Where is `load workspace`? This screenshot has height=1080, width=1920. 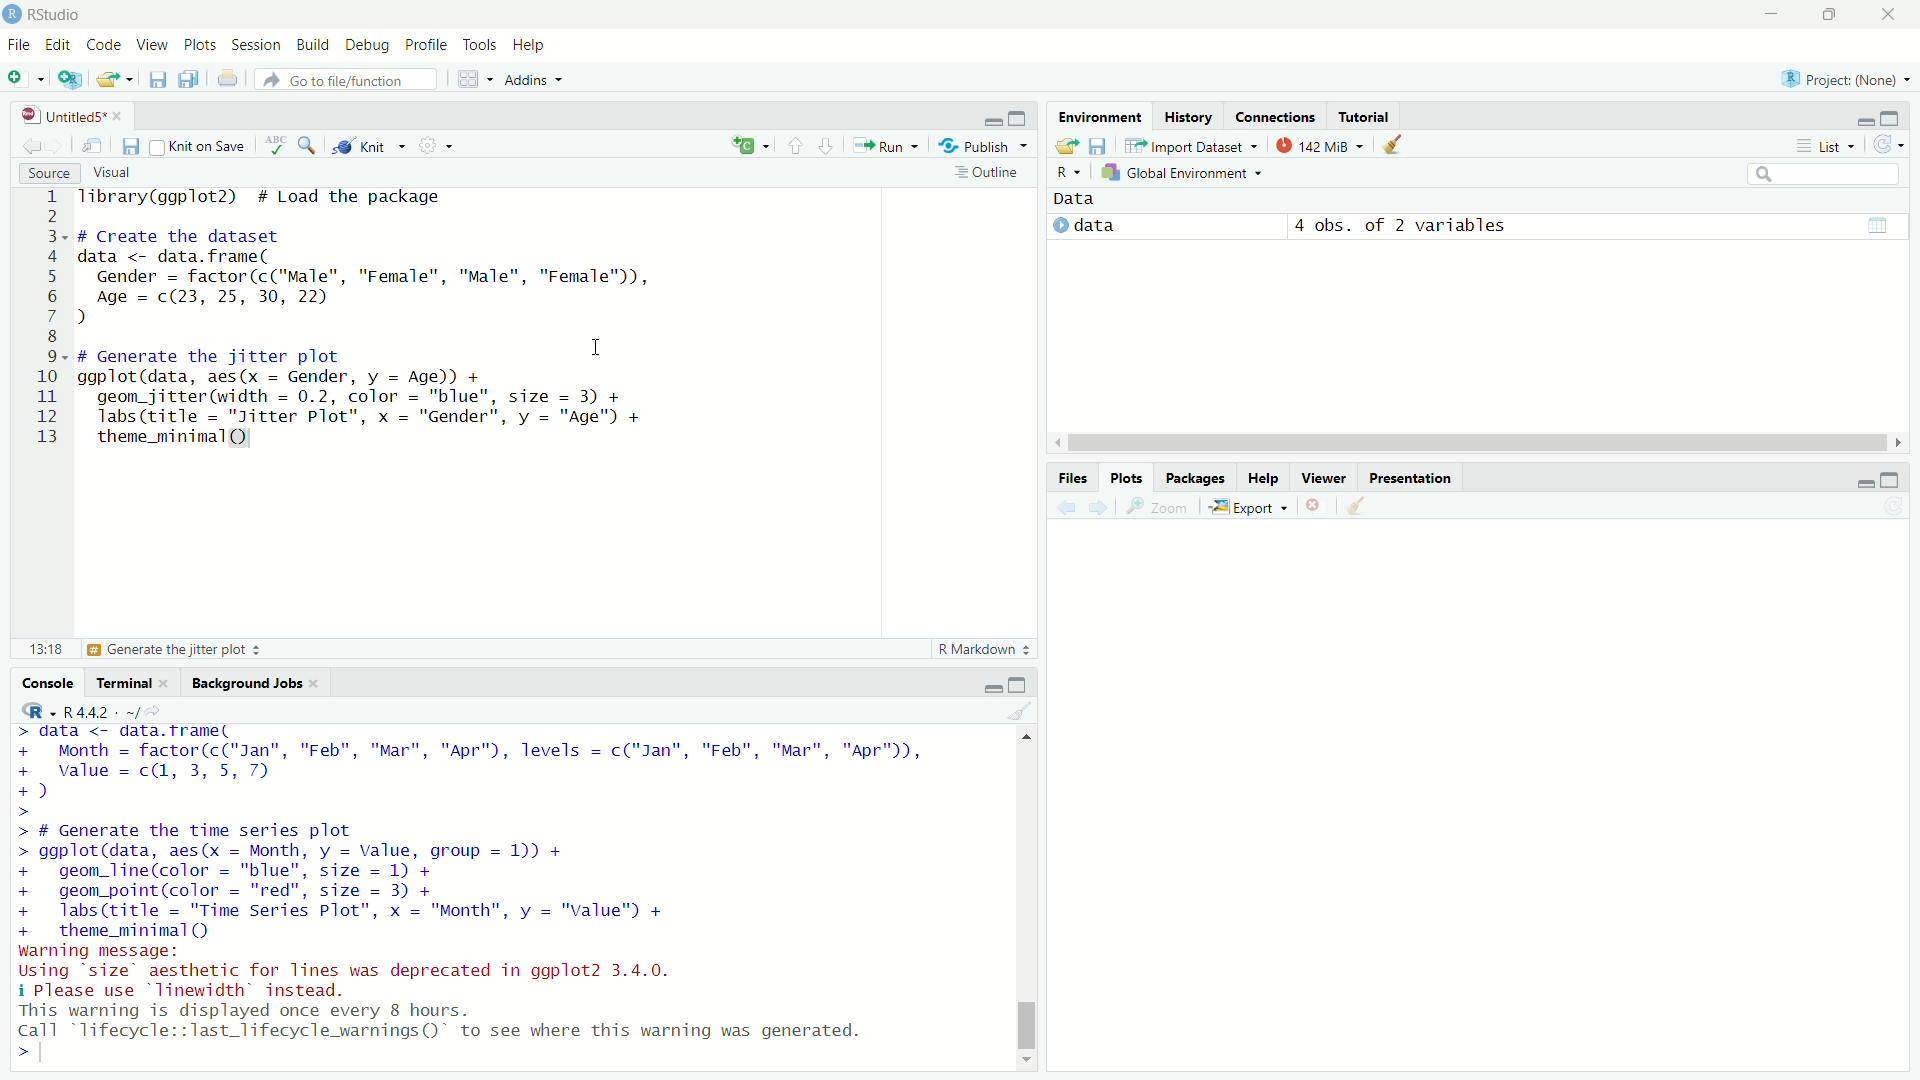
load workspace is located at coordinates (1065, 146).